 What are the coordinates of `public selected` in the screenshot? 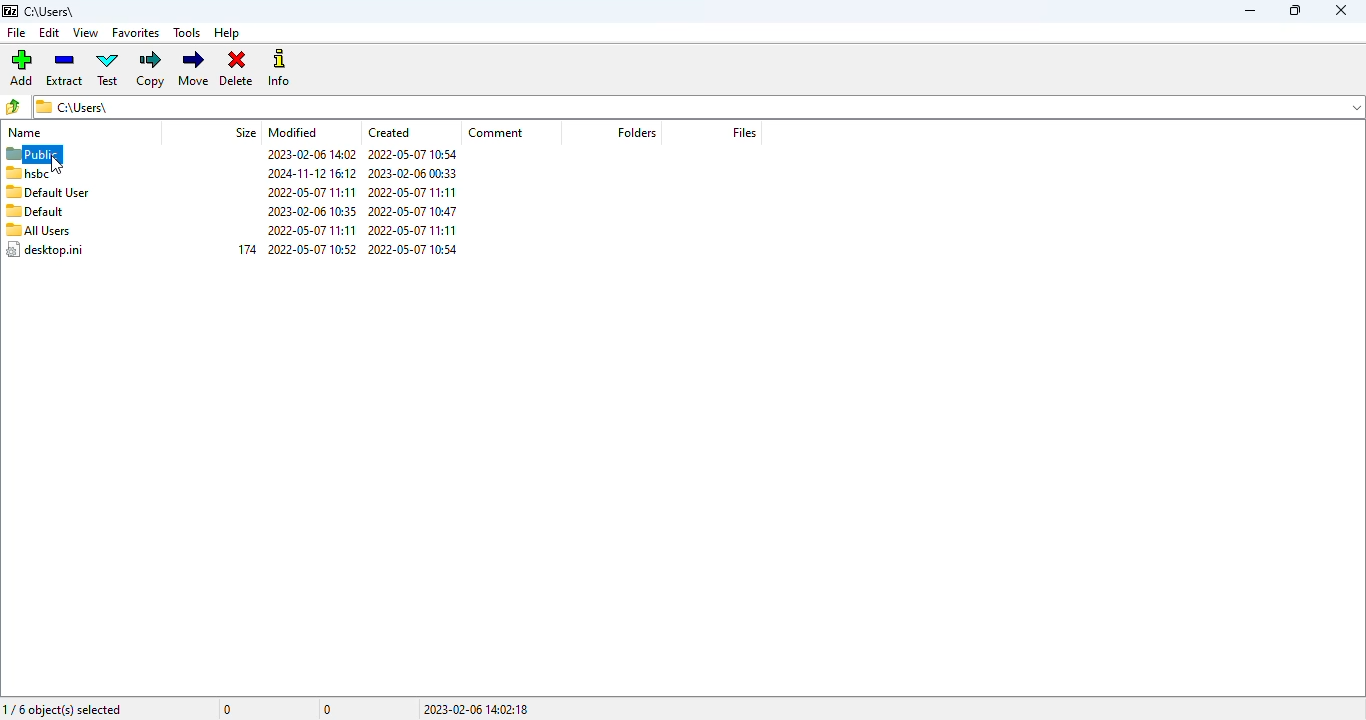 It's located at (32, 154).